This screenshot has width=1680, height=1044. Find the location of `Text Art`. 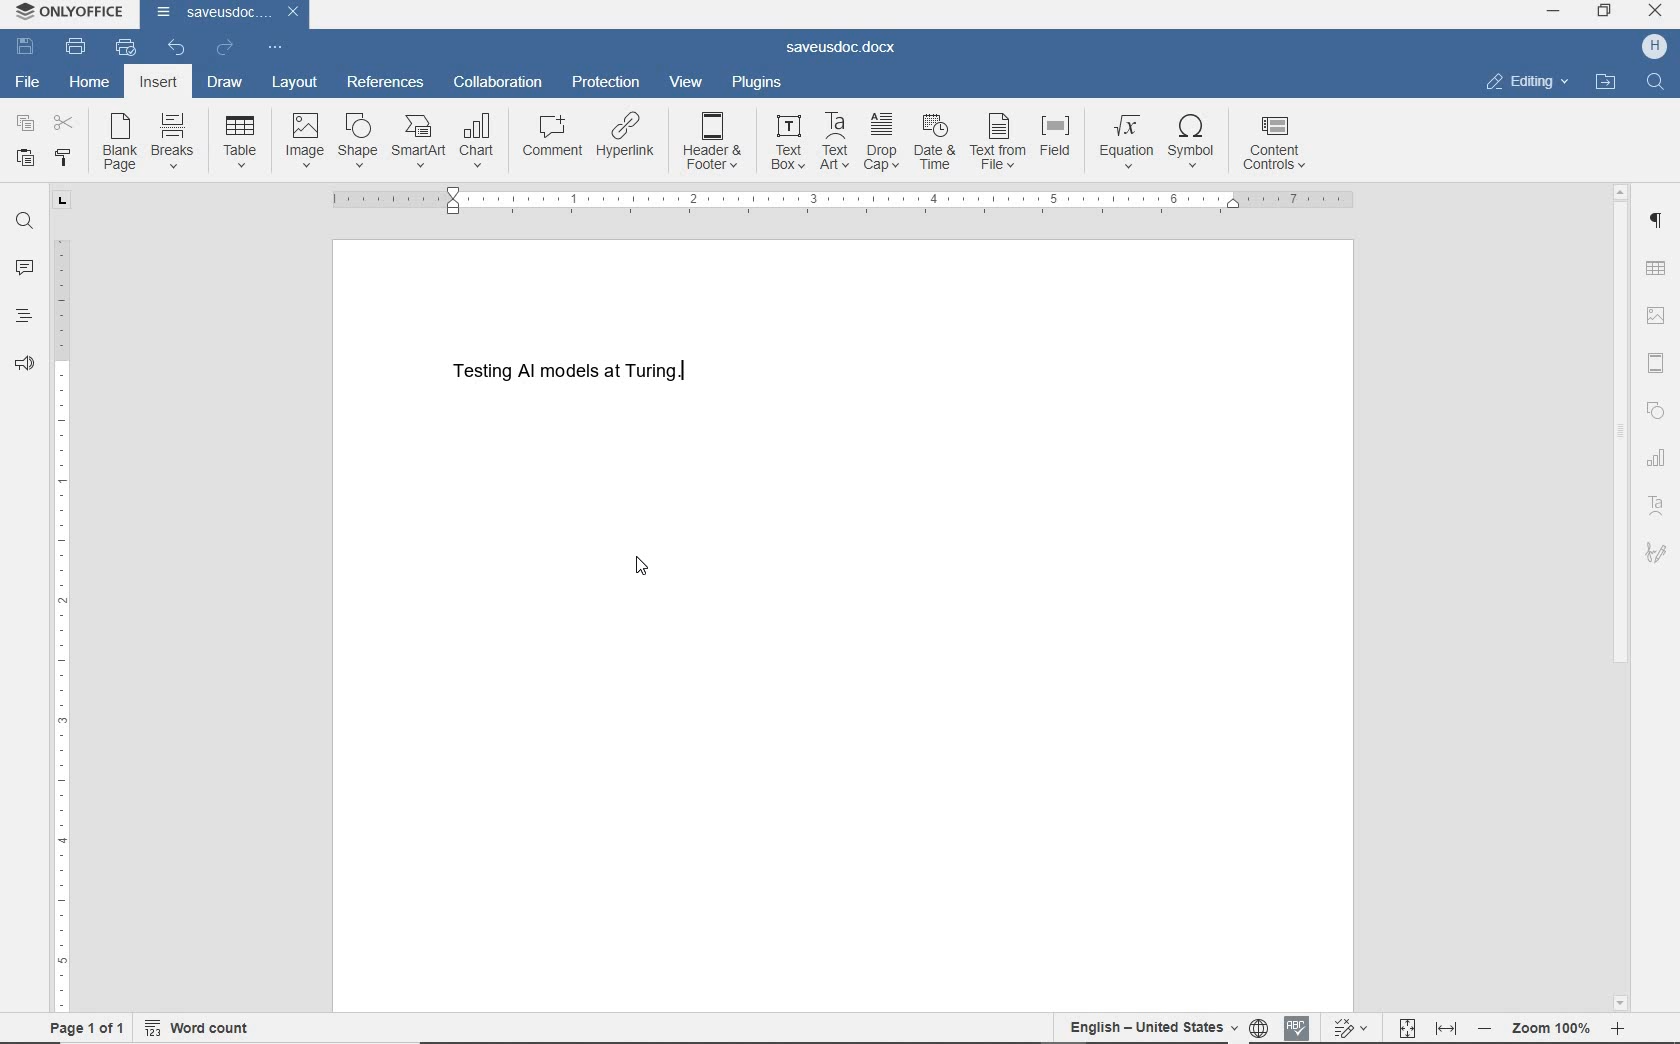

Text Art is located at coordinates (832, 139).